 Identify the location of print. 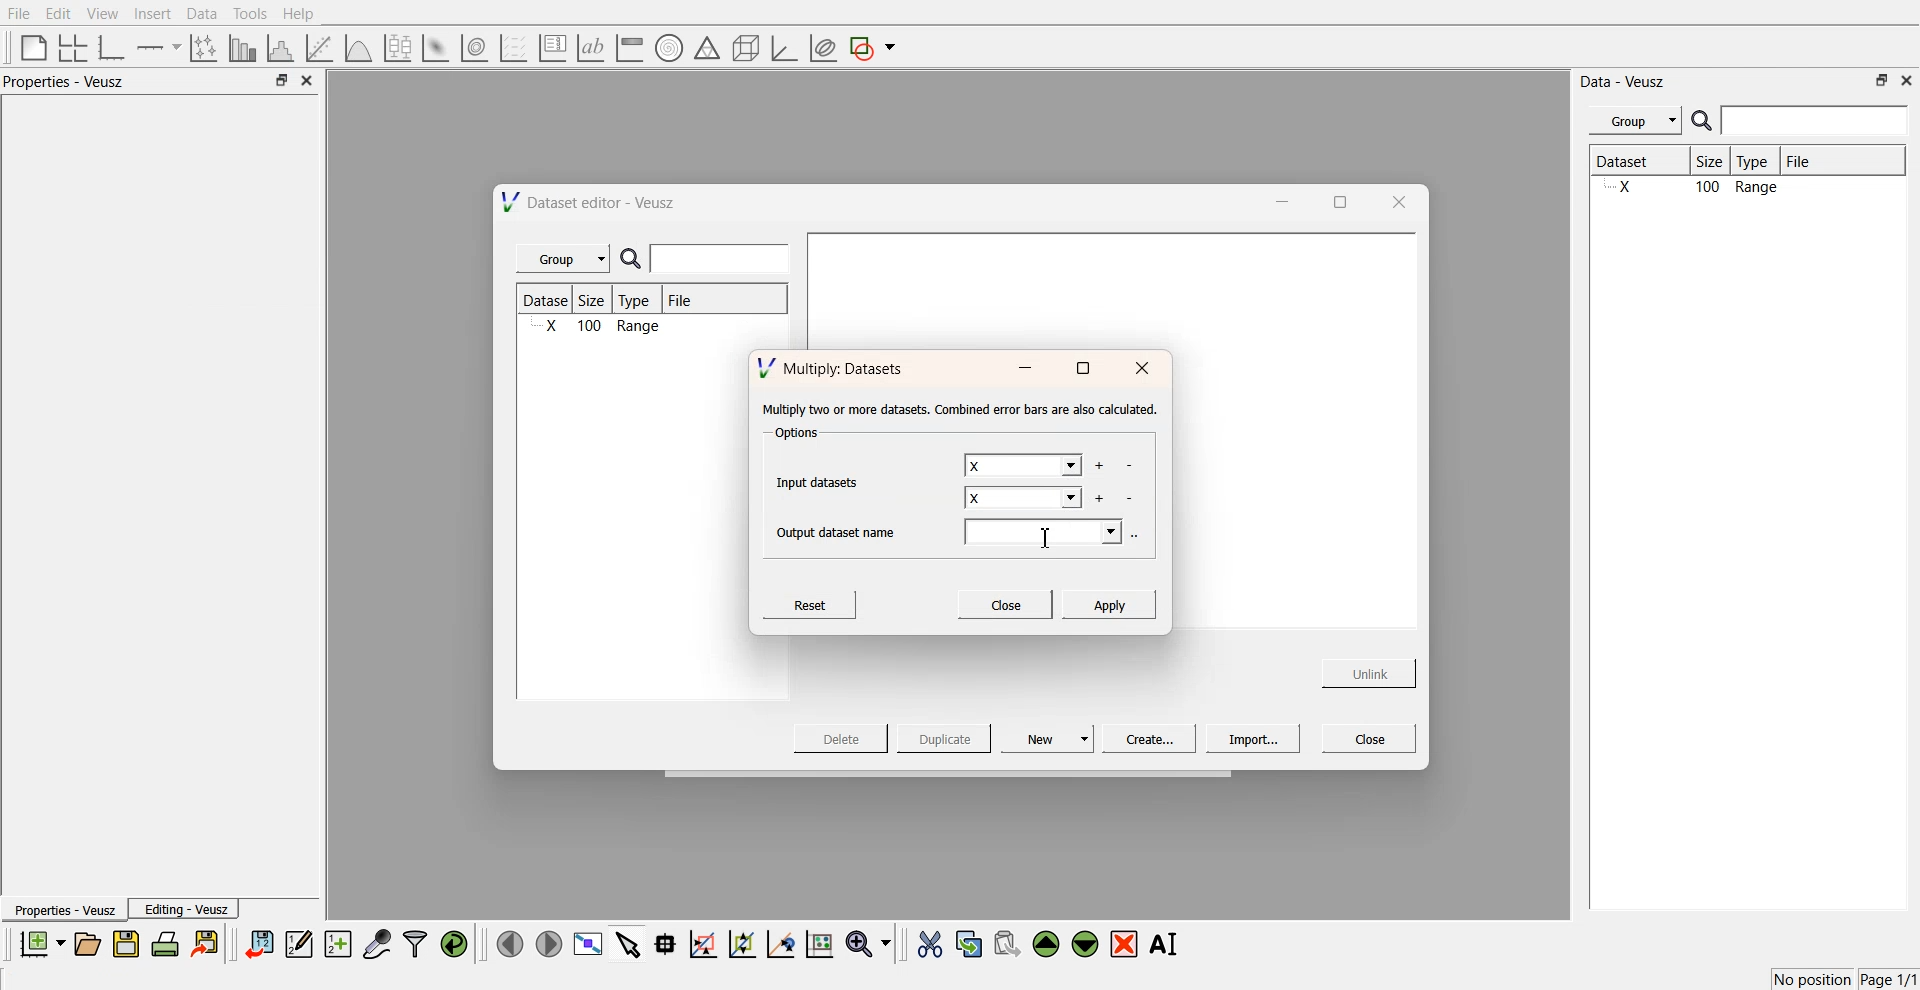
(170, 943).